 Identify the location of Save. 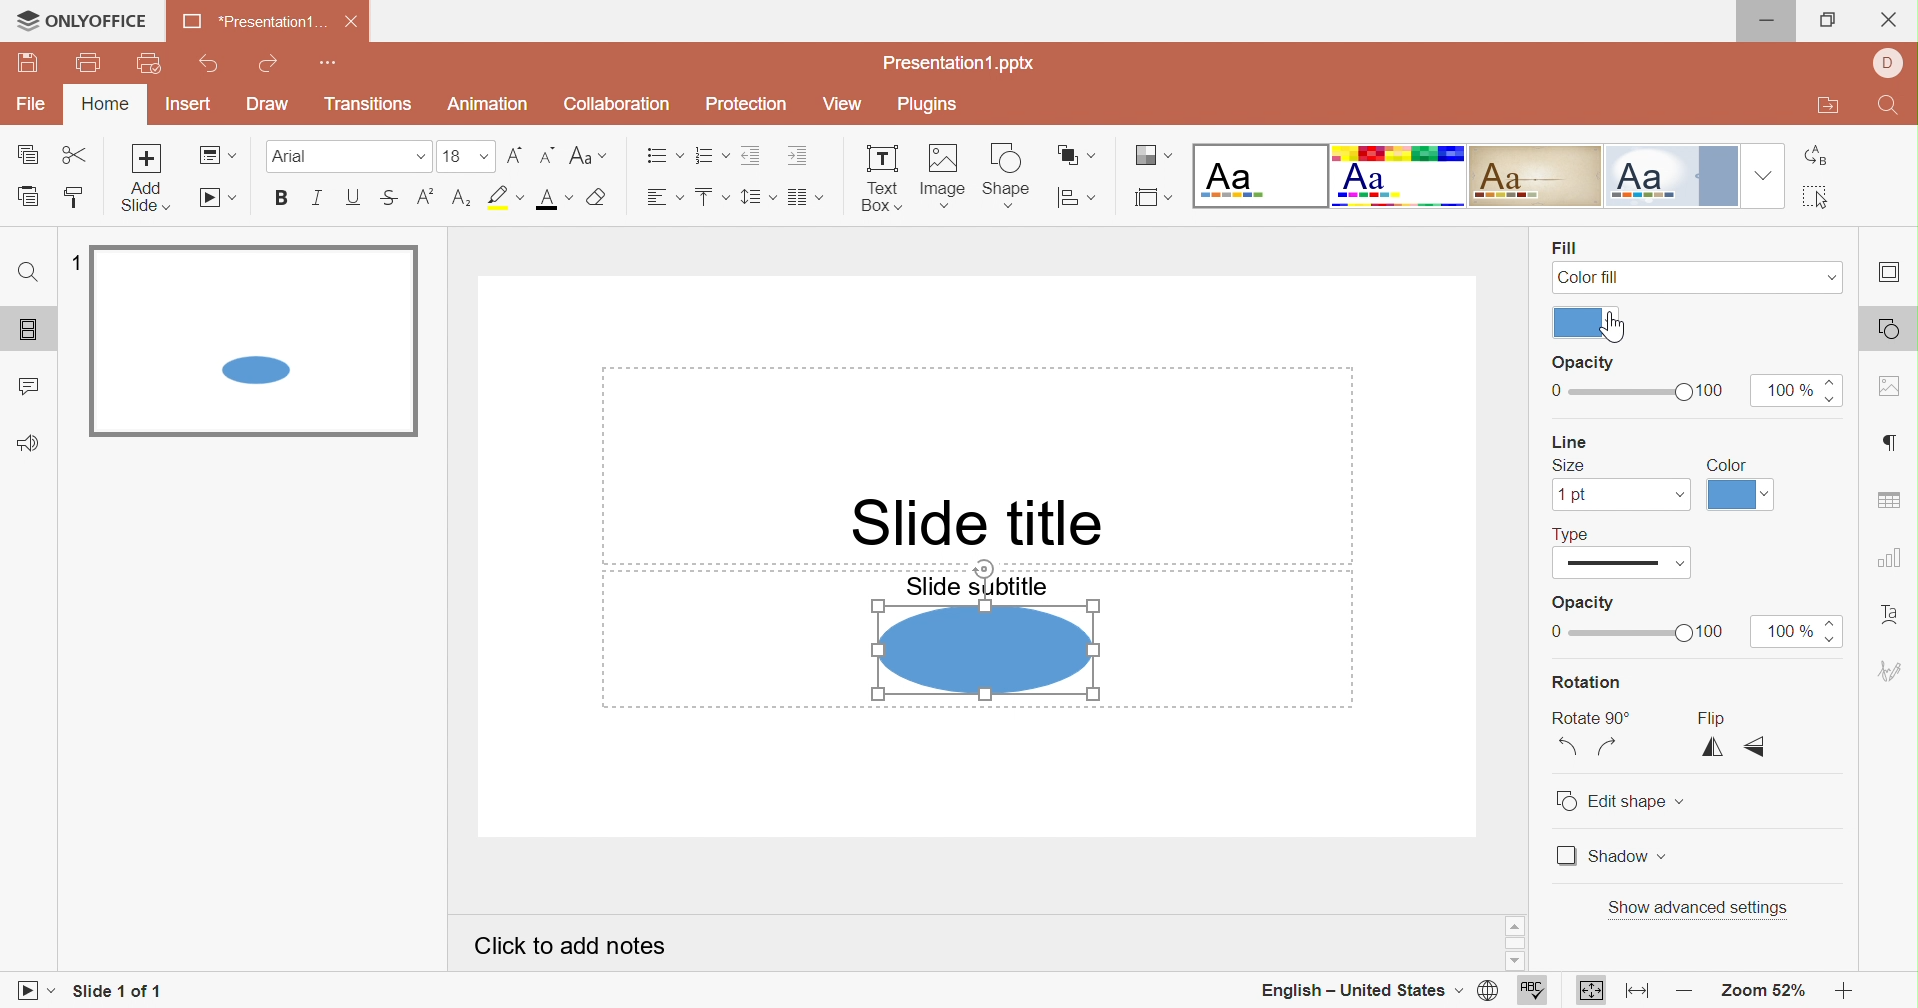
(29, 65).